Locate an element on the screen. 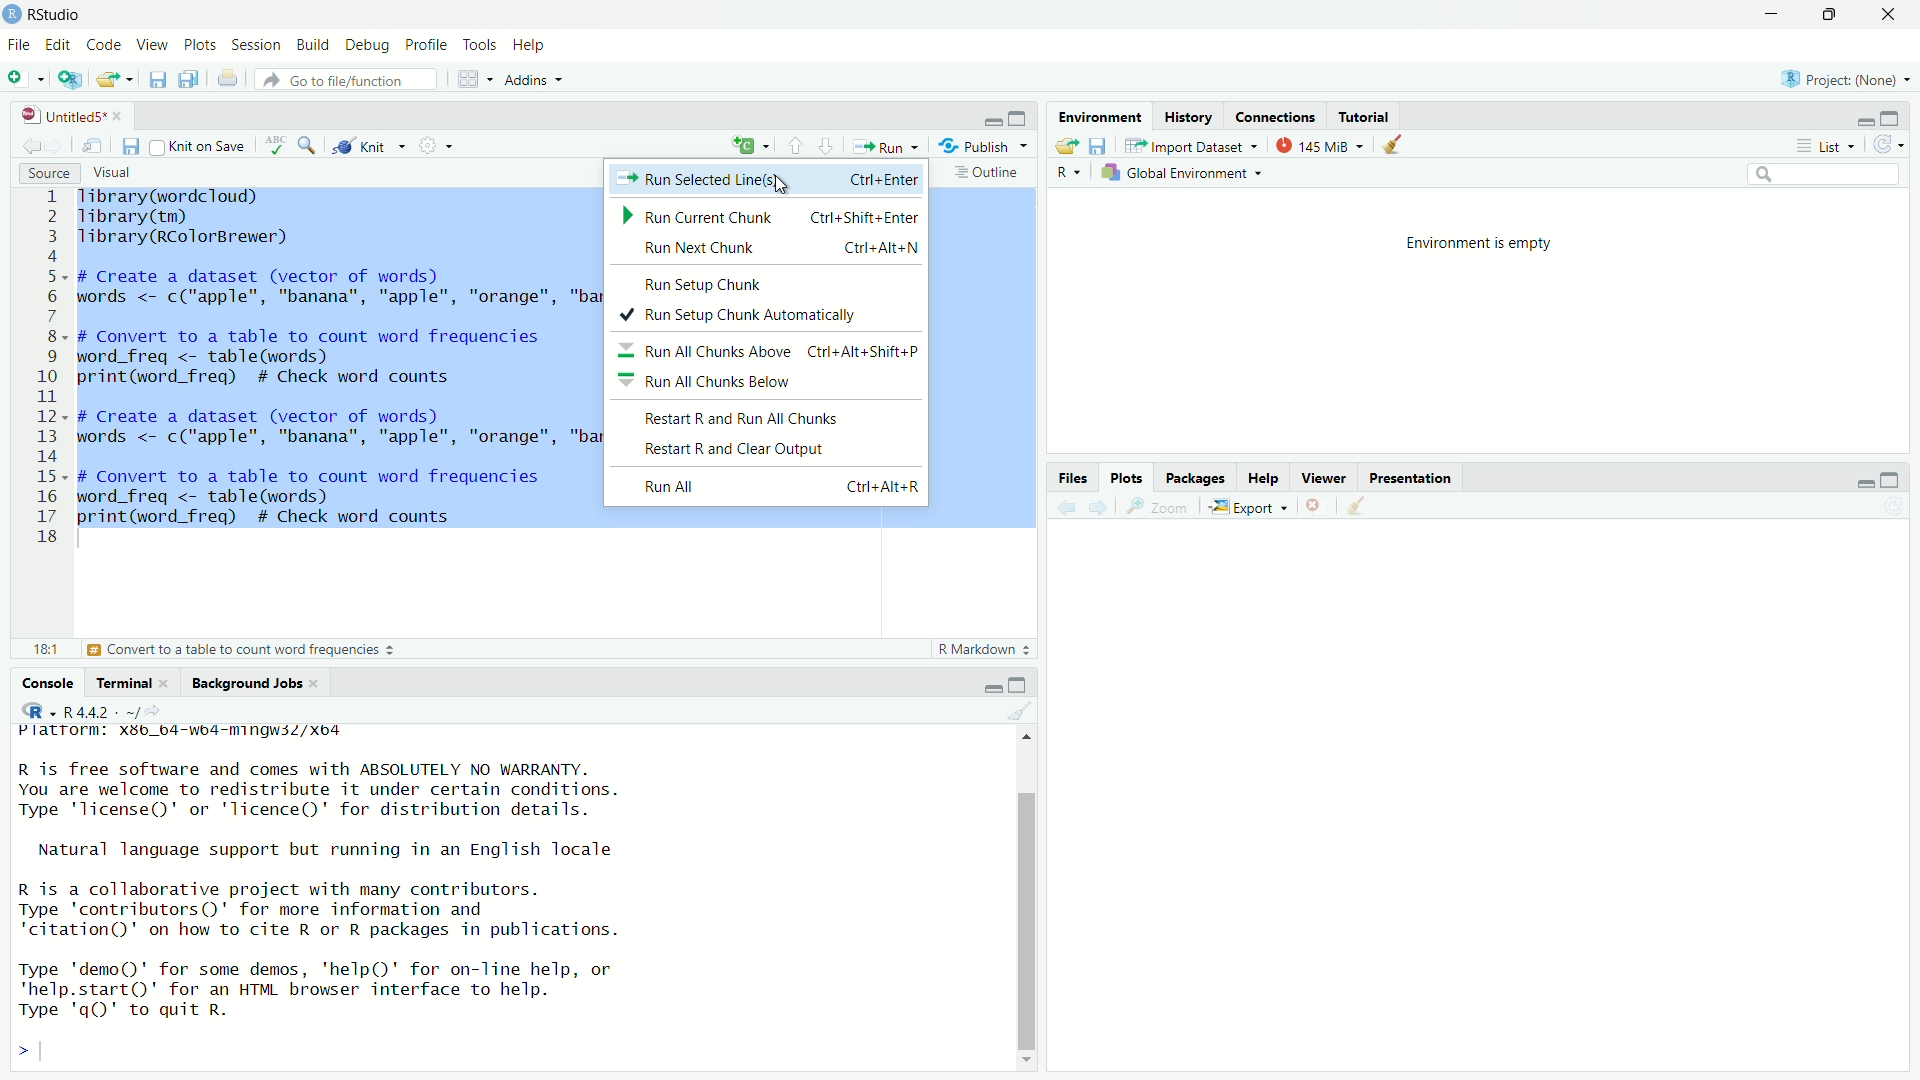 Image resolution: width=1920 pixels, height=1080 pixels. Help is located at coordinates (533, 45).